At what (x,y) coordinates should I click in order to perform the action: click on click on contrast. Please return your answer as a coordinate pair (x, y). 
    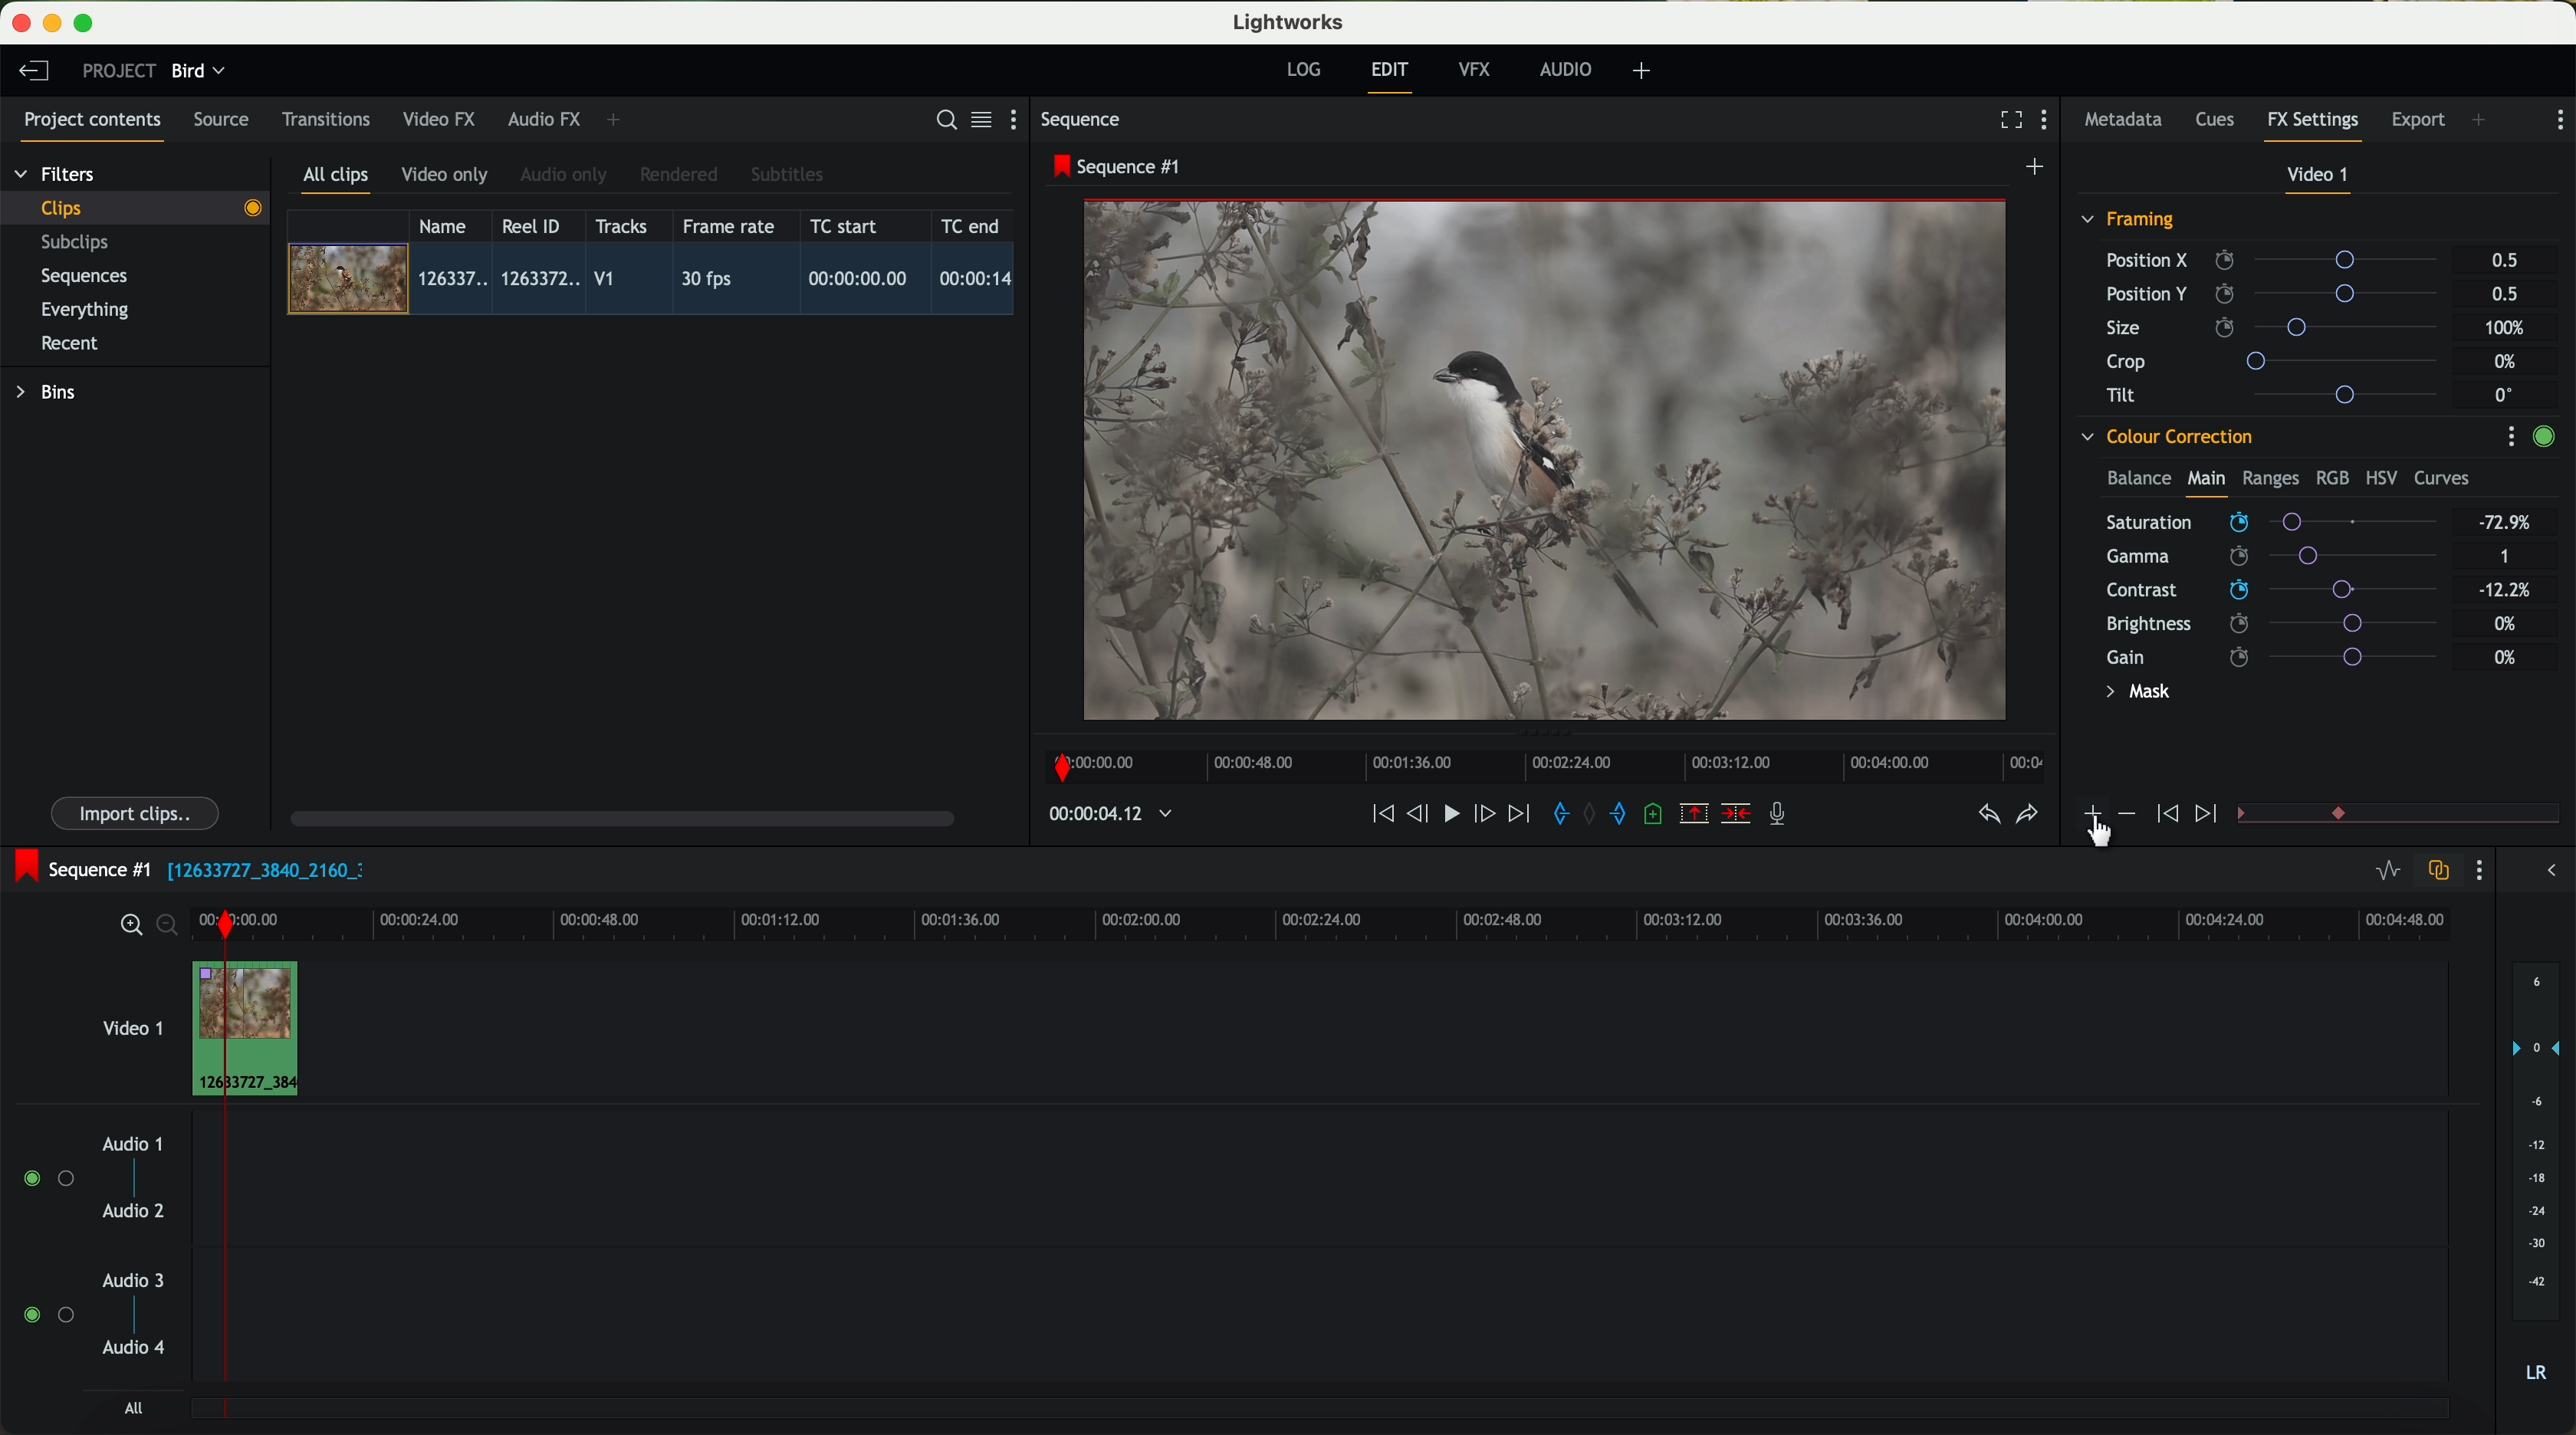
    Looking at the image, I should click on (2272, 592).